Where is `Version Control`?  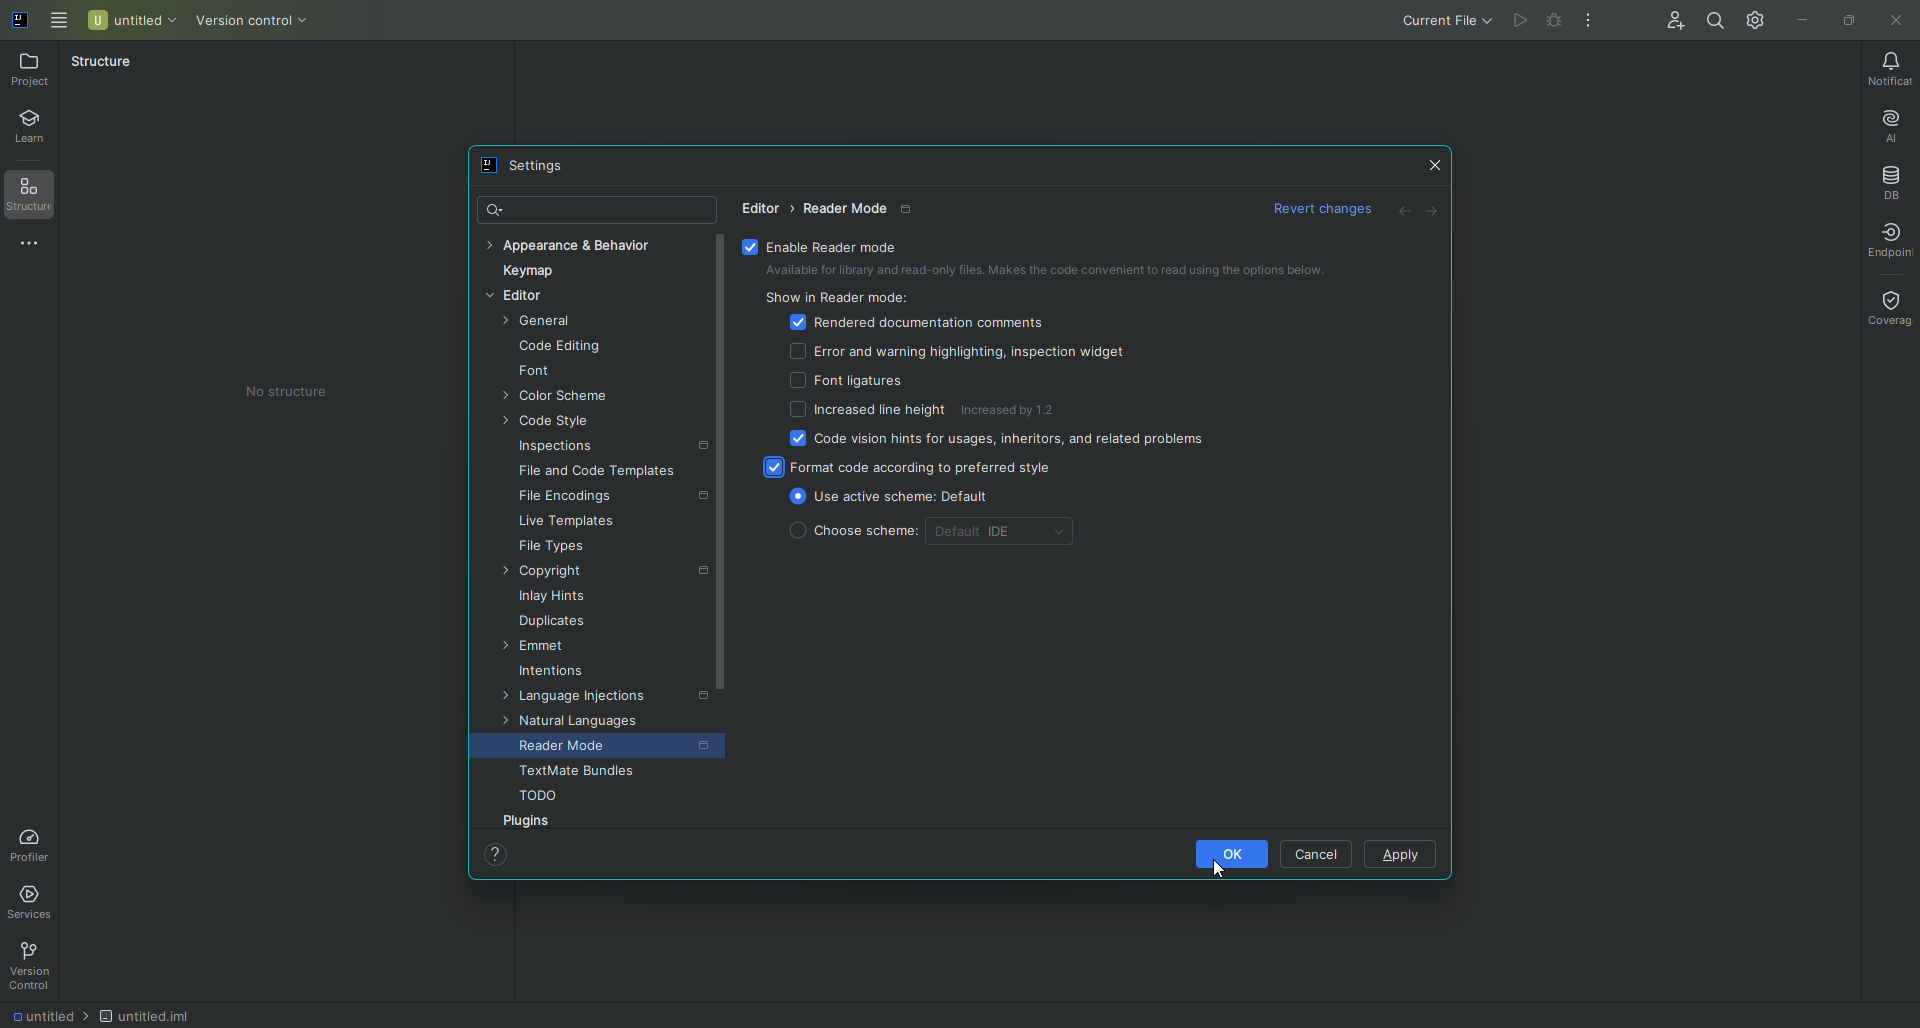
Version Control is located at coordinates (36, 966).